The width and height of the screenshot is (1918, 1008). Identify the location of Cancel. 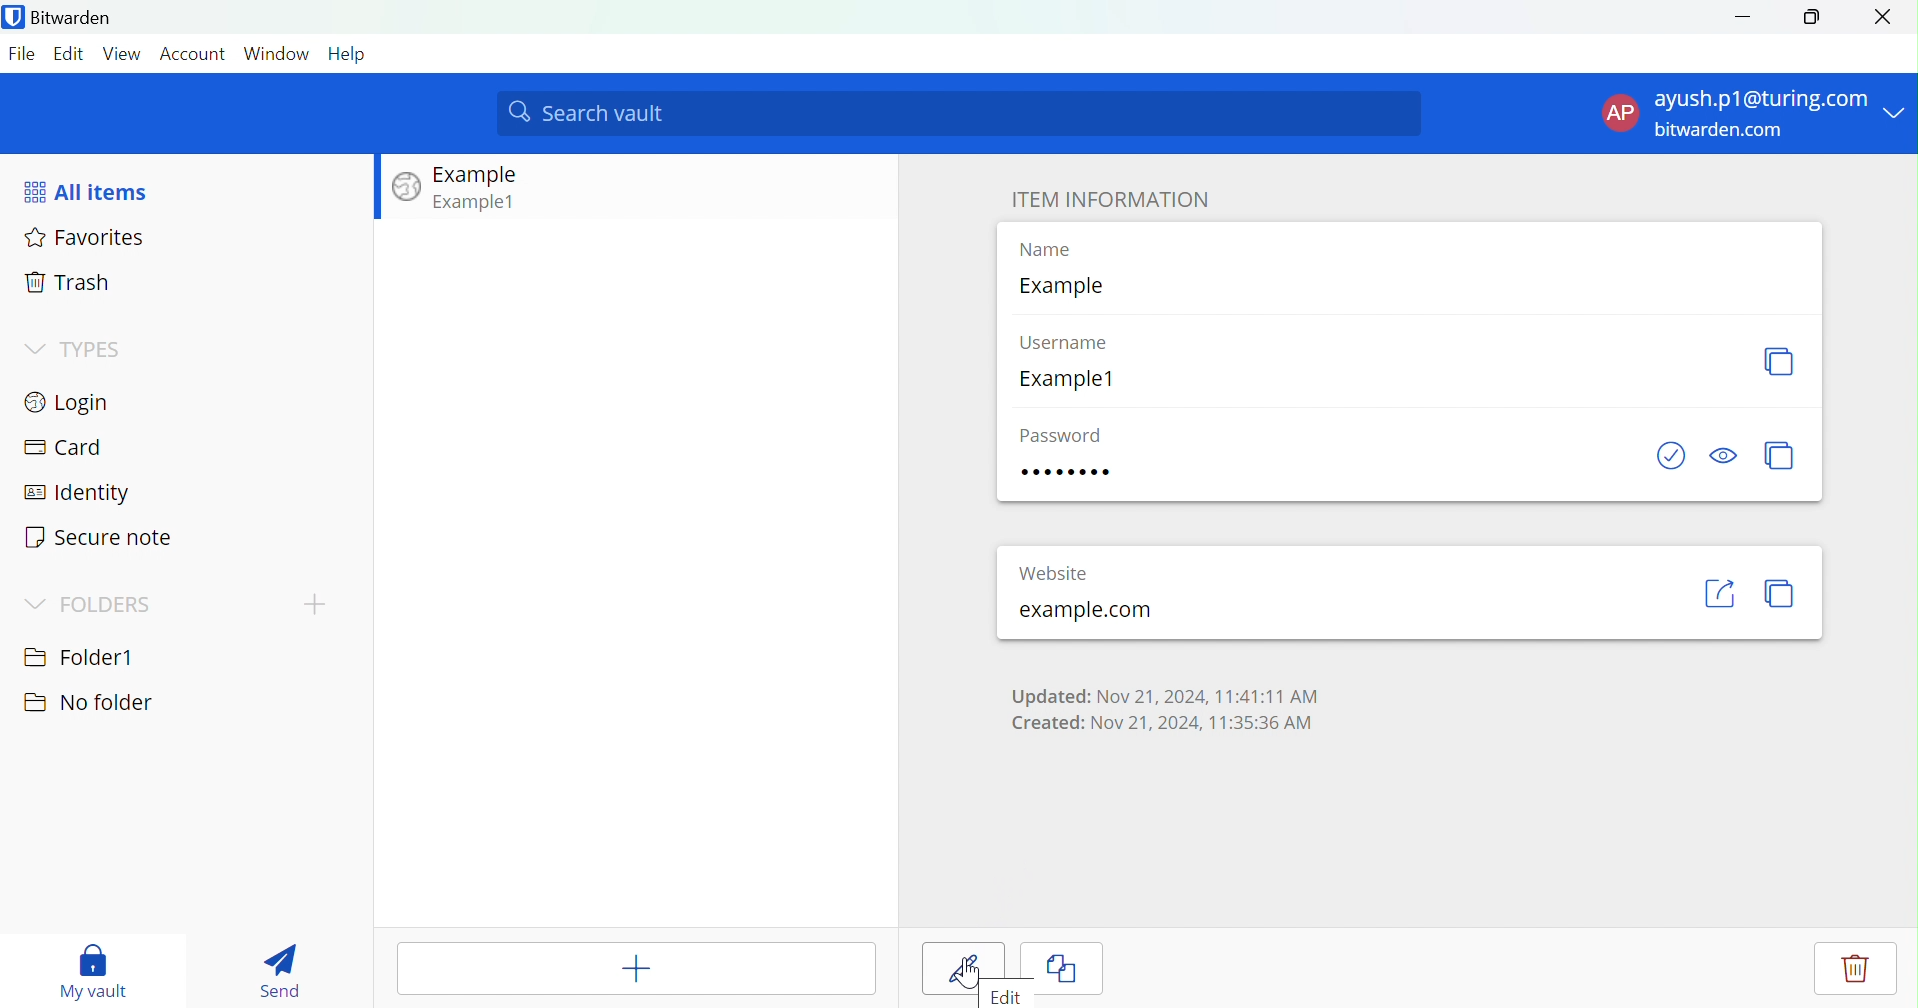
(1080, 971).